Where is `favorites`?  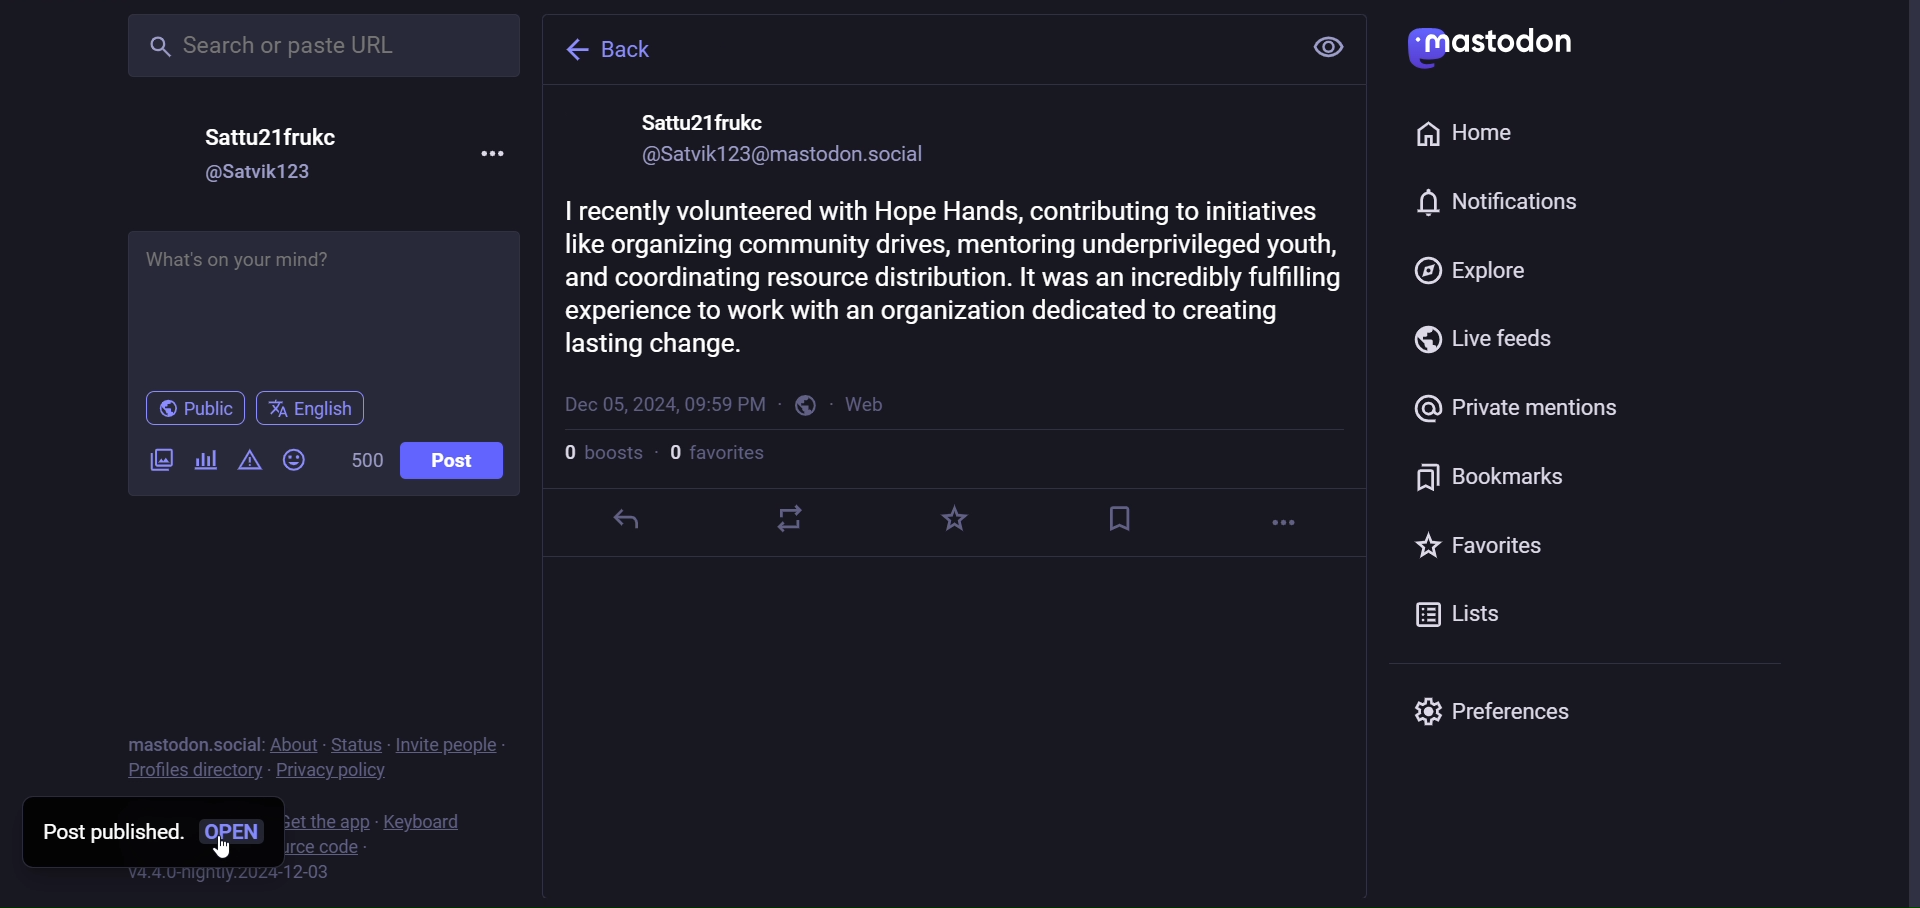 favorites is located at coordinates (1483, 544).